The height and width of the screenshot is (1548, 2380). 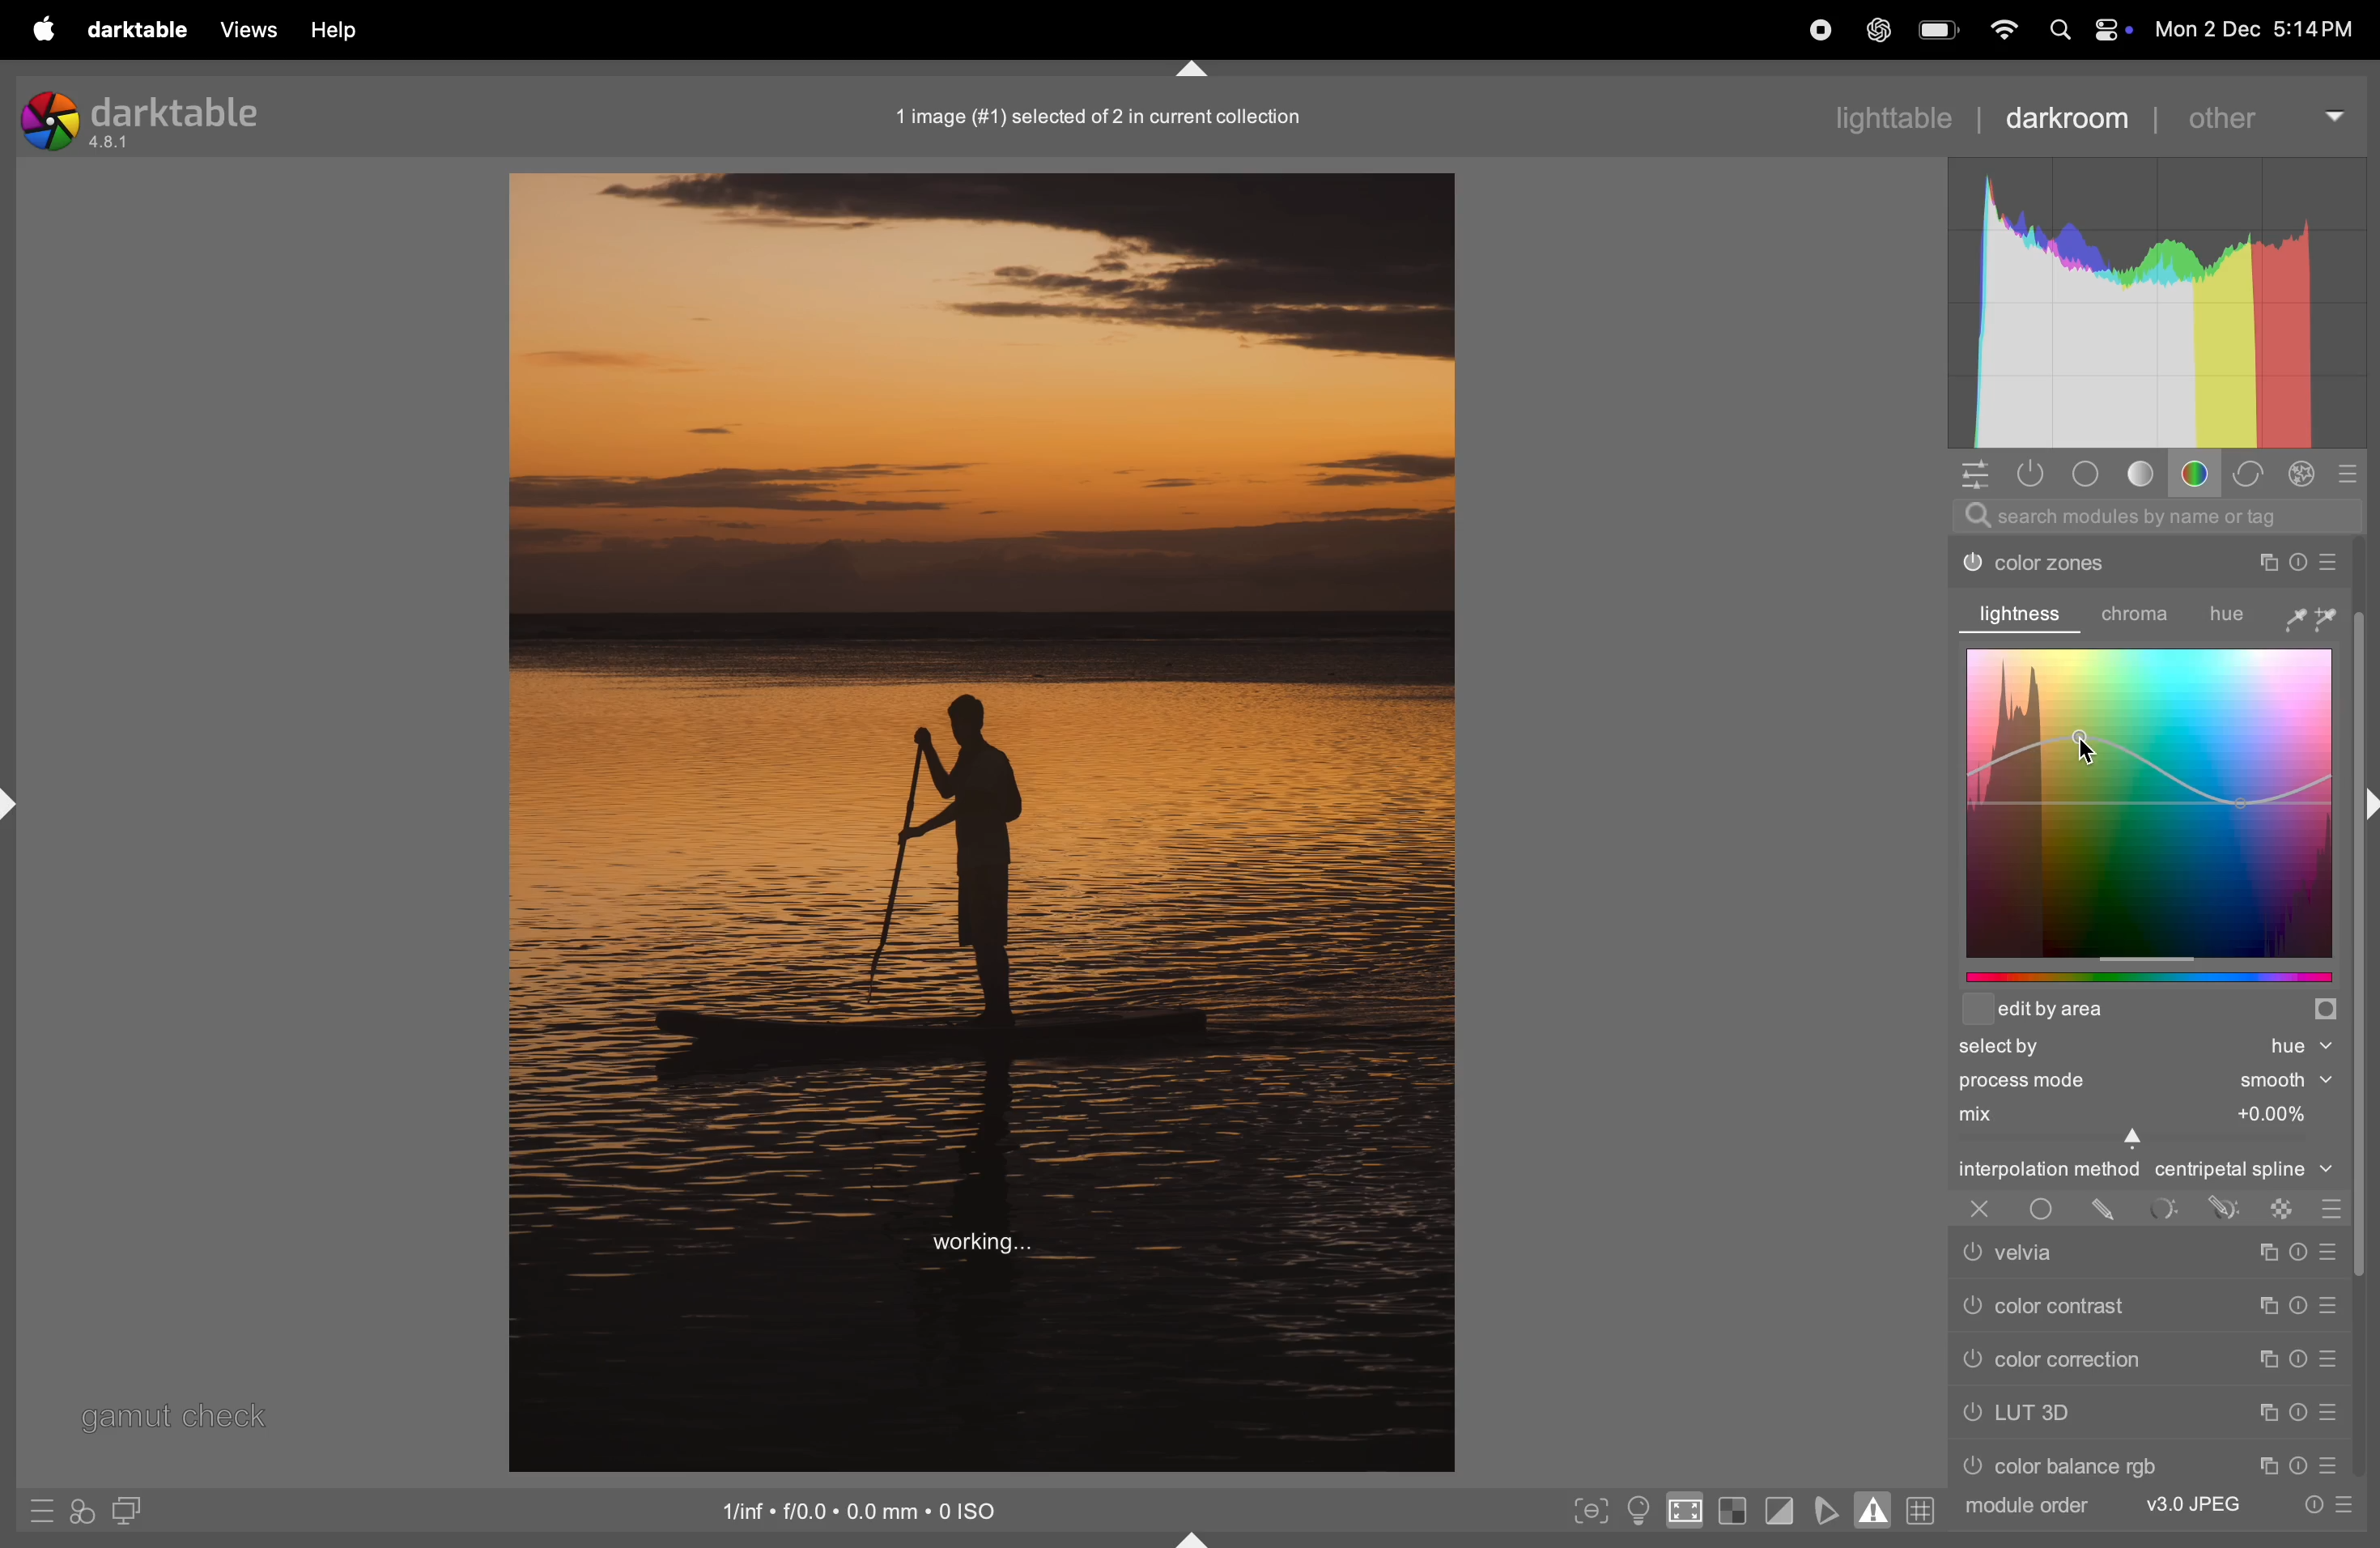 What do you see at coordinates (2206, 29) in the screenshot?
I see `Mon 2 Dec` at bounding box center [2206, 29].